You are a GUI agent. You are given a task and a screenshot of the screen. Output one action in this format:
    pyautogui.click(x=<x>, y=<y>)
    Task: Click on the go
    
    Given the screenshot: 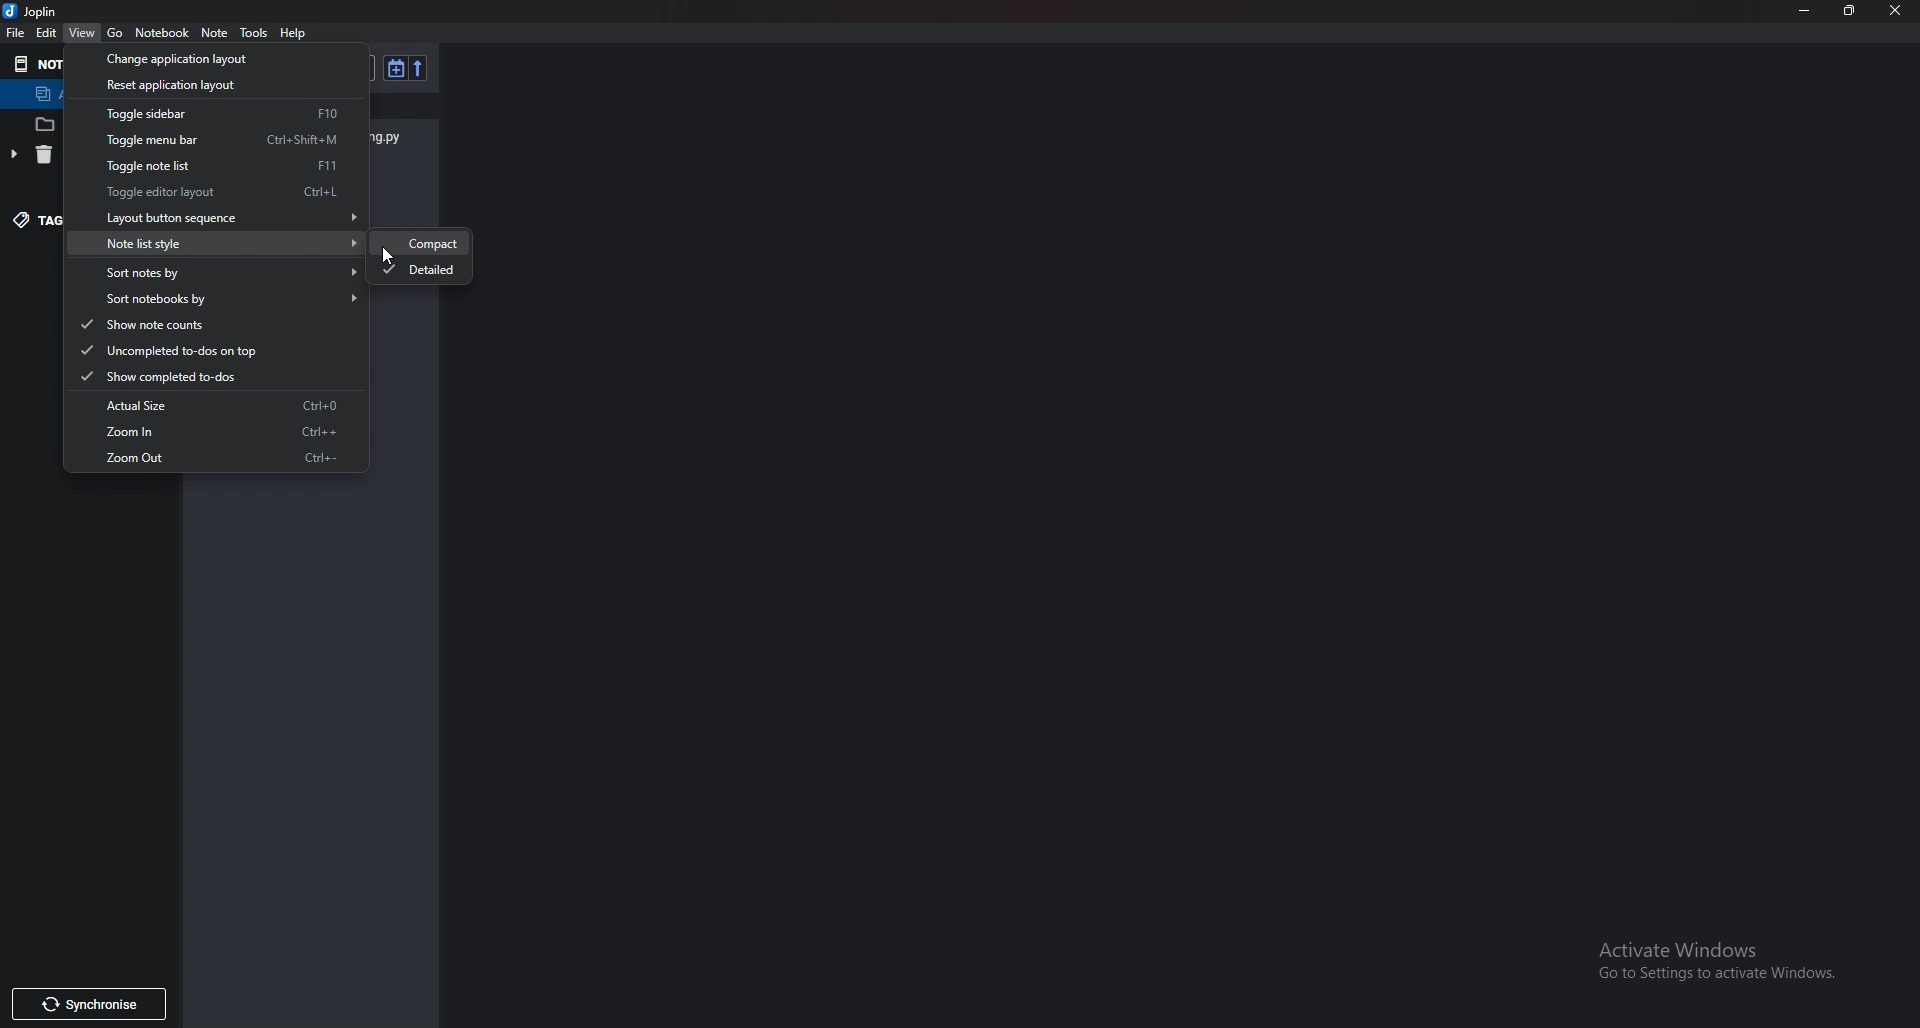 What is the action you would take?
    pyautogui.click(x=115, y=33)
    